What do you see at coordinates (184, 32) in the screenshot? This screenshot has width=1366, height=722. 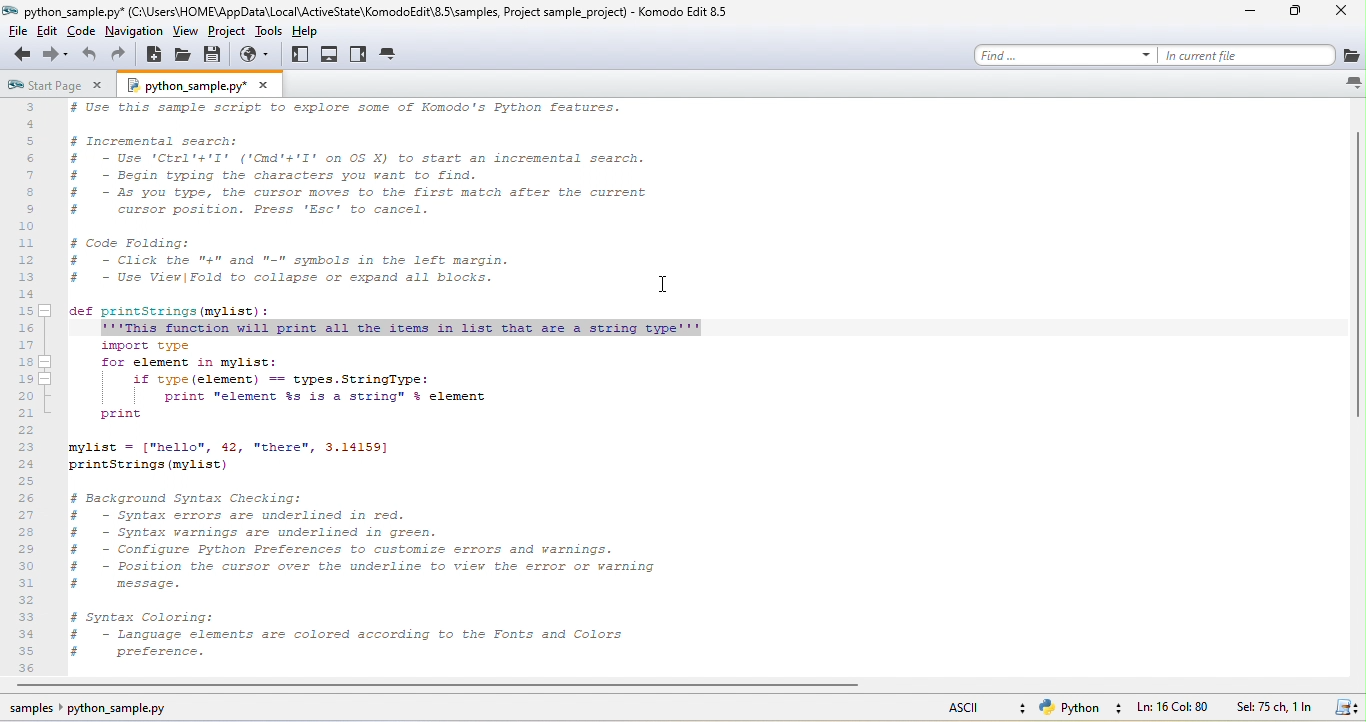 I see `view` at bounding box center [184, 32].